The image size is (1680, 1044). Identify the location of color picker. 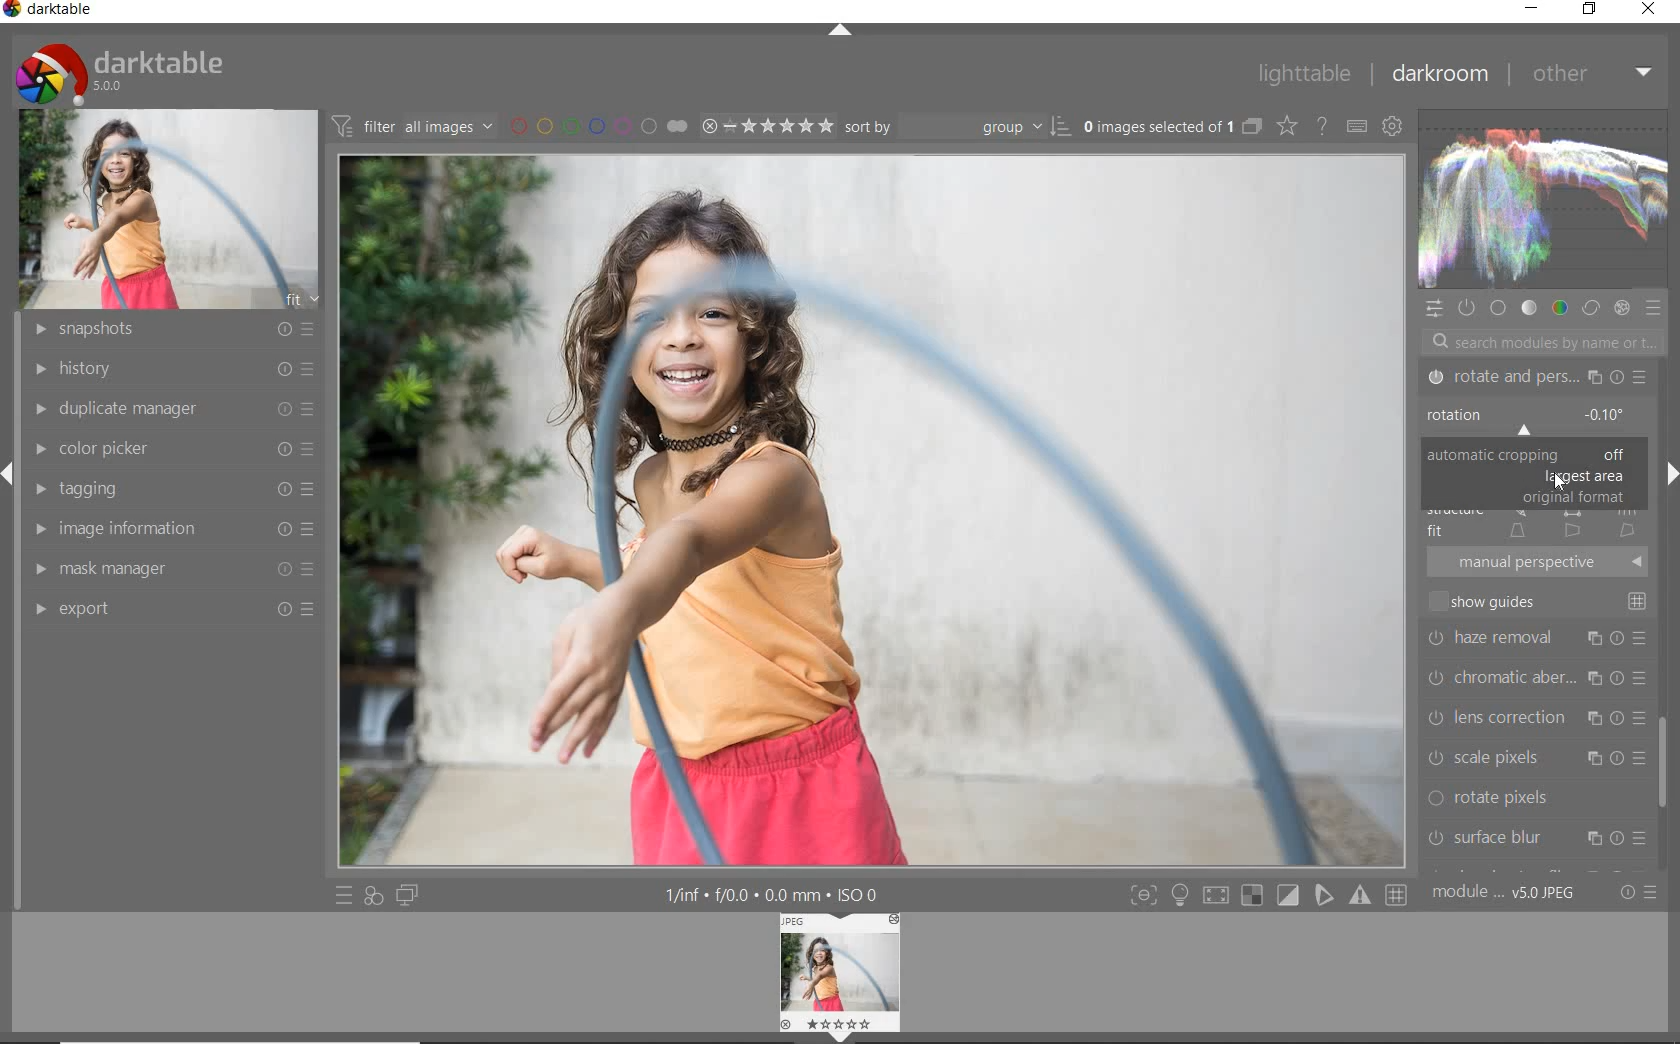
(171, 448).